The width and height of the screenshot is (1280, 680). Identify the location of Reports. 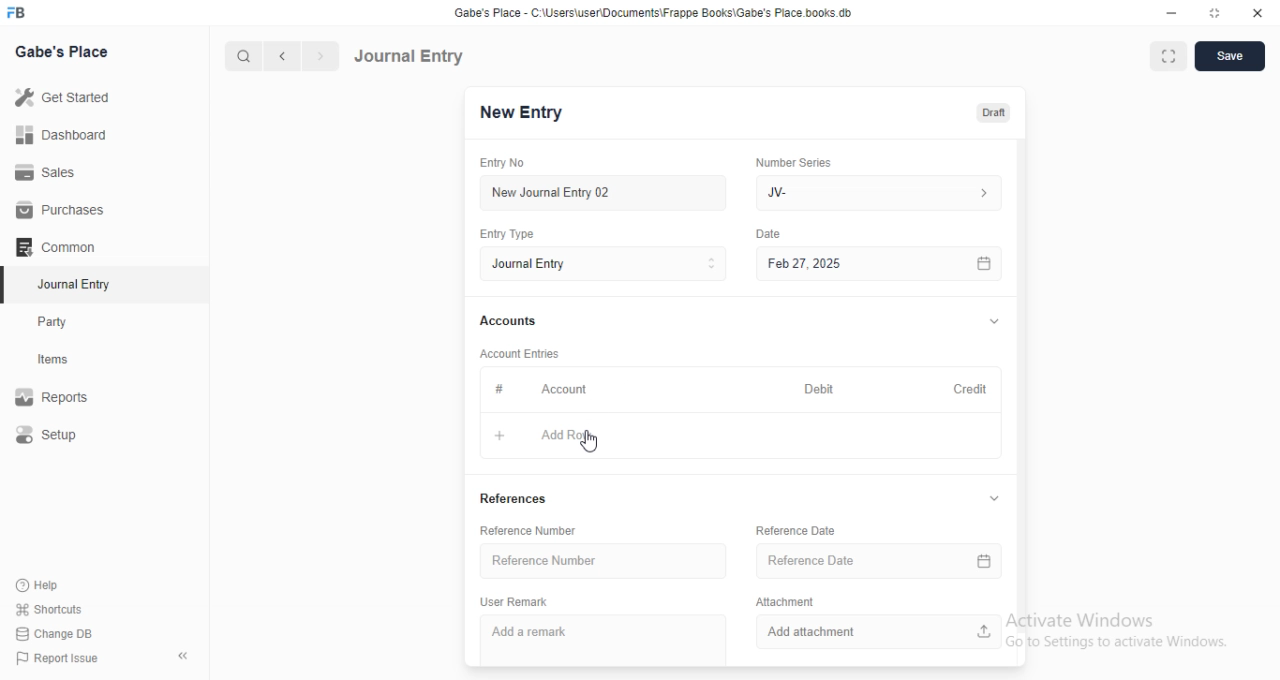
(53, 394).